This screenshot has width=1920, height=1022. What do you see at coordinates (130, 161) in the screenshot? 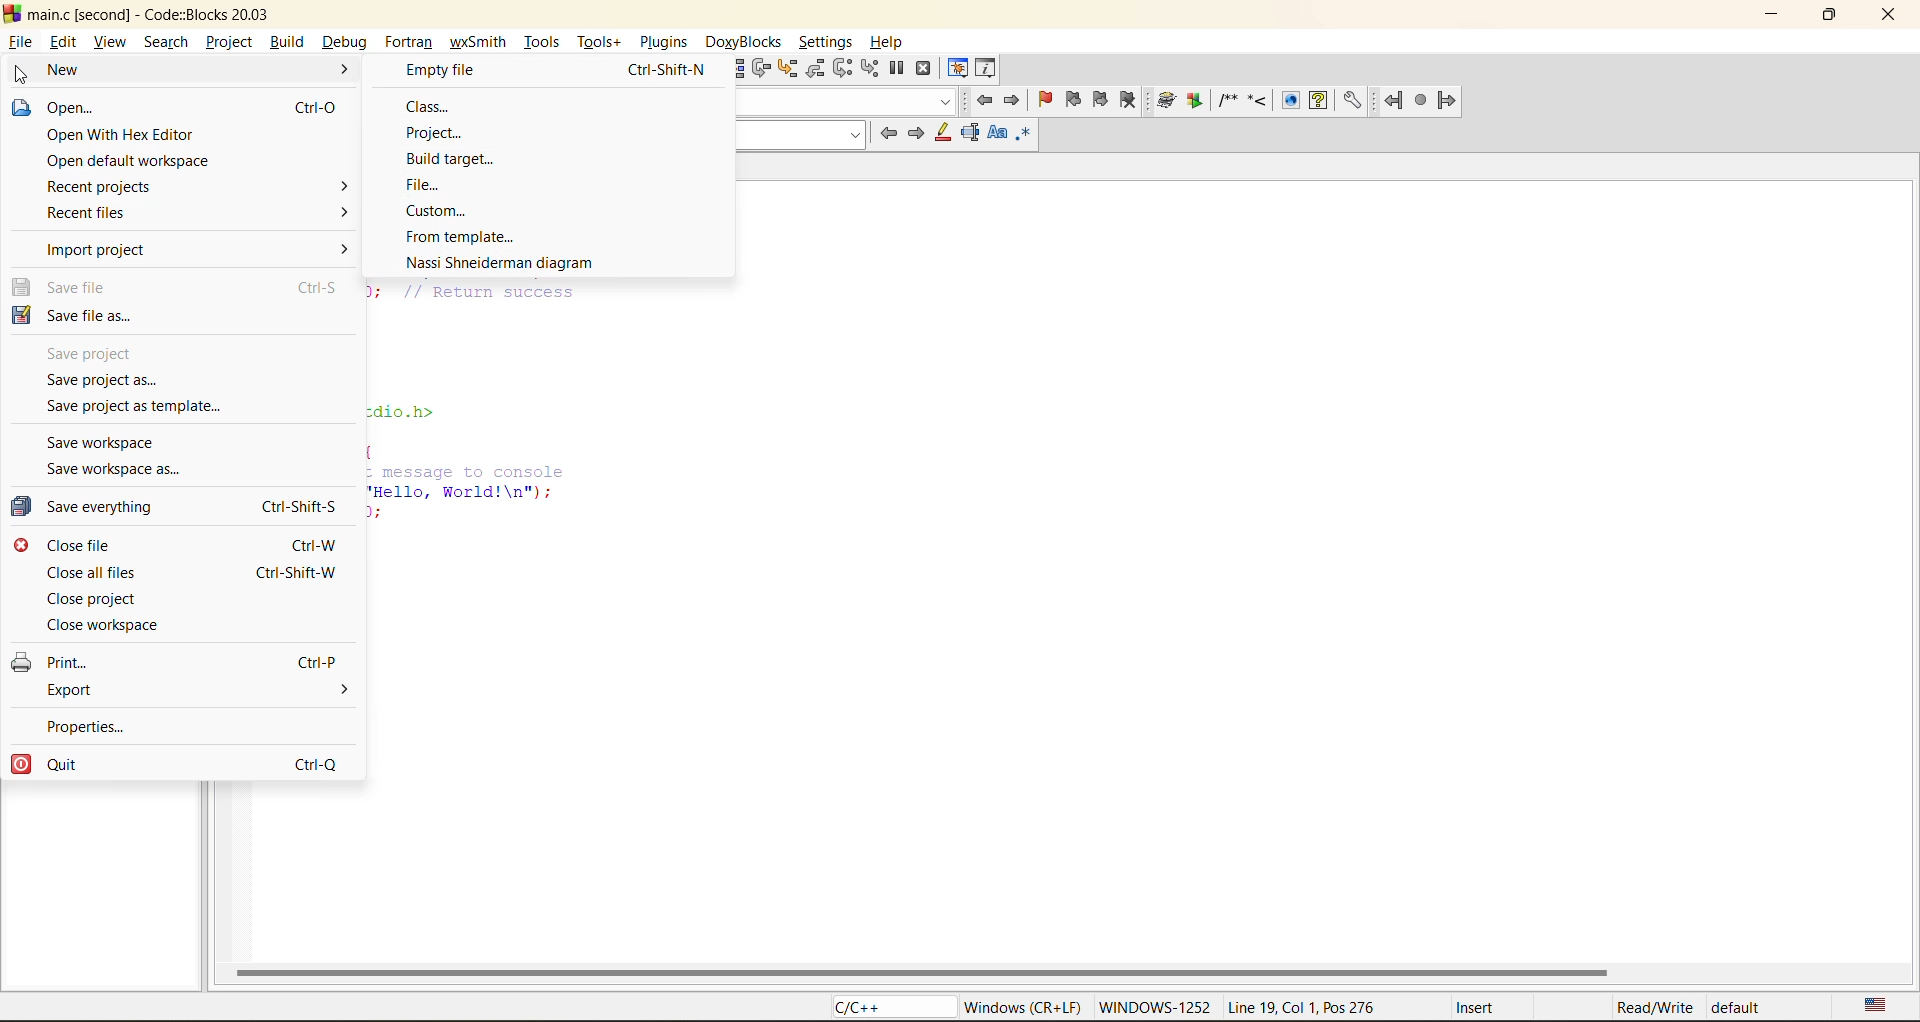
I see `open default workspace` at bounding box center [130, 161].